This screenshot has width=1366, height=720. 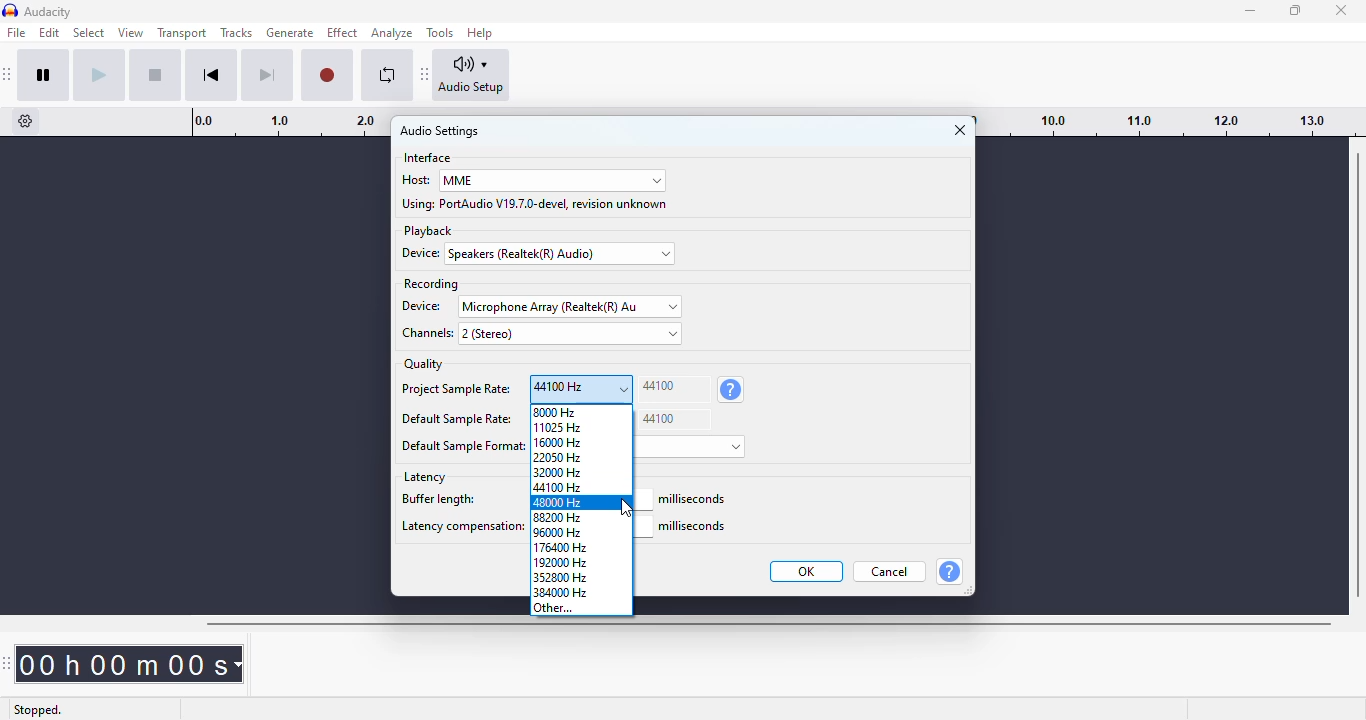 I want to click on time, so click(x=134, y=663).